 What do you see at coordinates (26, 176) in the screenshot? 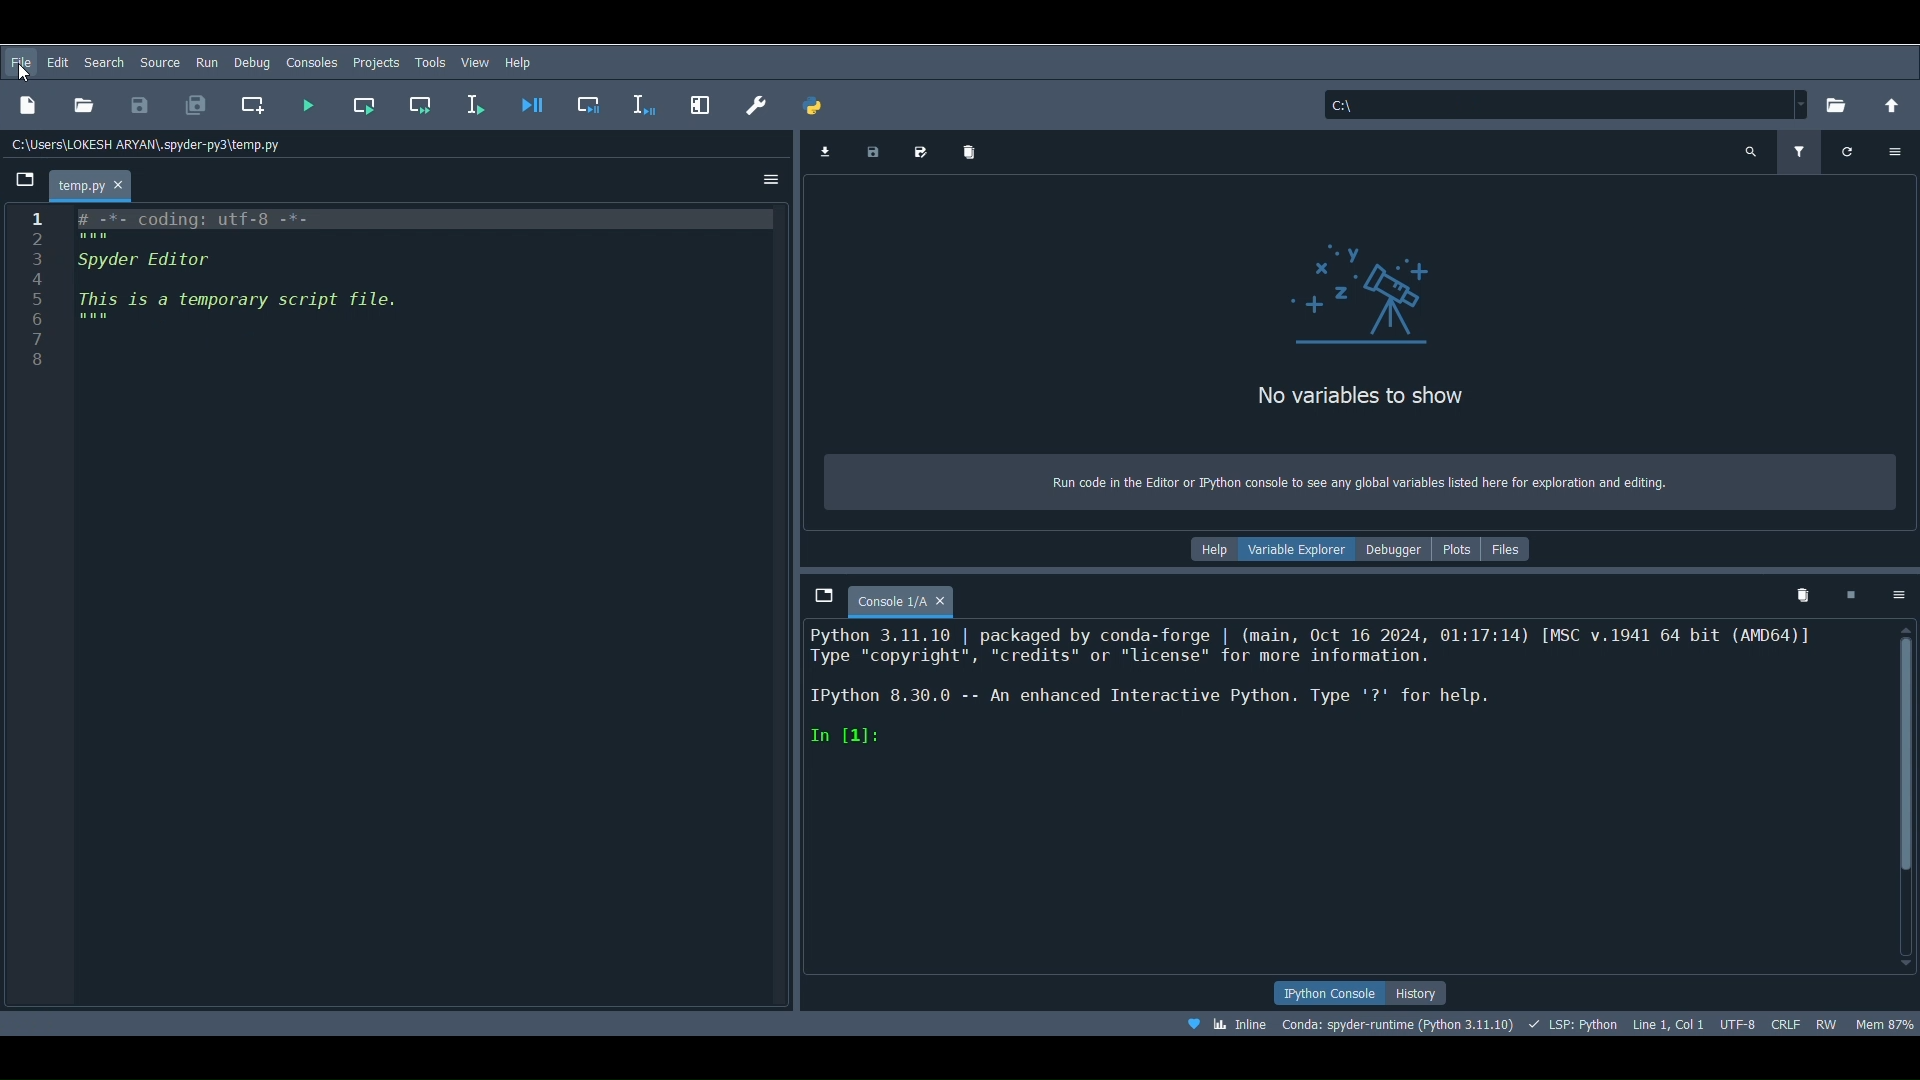
I see `Browse tabs` at bounding box center [26, 176].